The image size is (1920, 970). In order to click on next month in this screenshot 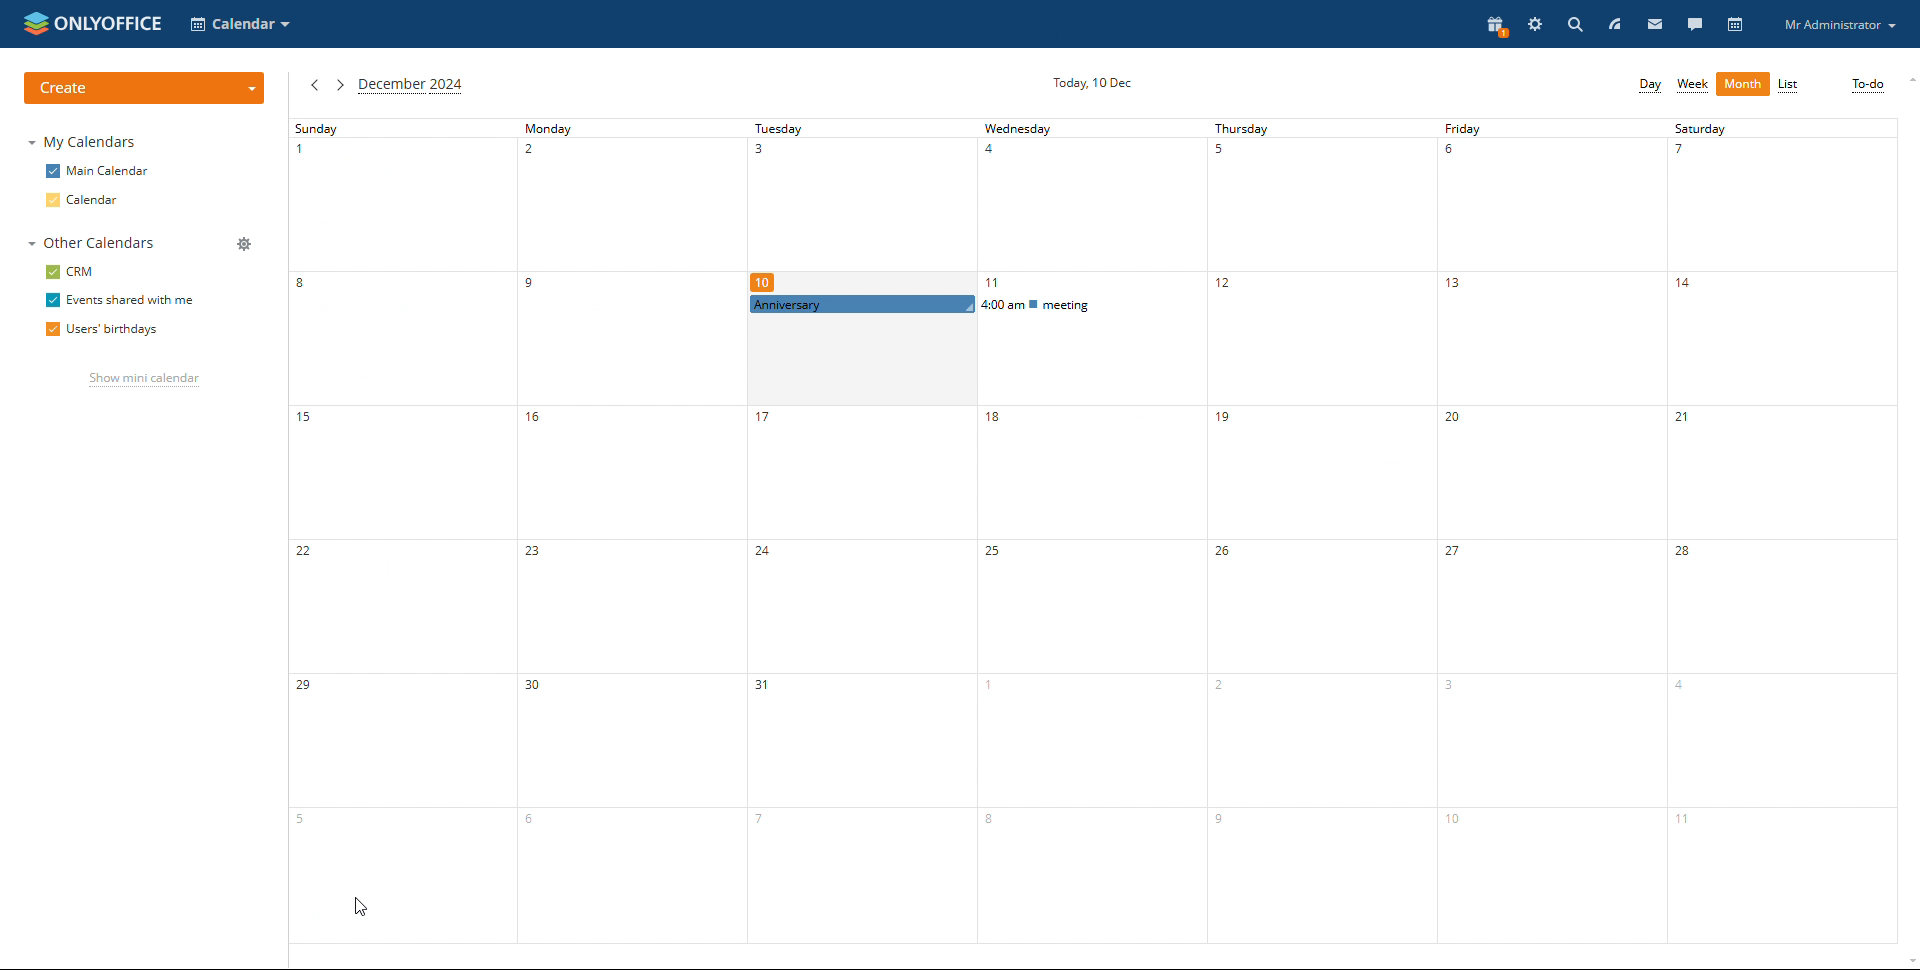, I will do `click(339, 85)`.